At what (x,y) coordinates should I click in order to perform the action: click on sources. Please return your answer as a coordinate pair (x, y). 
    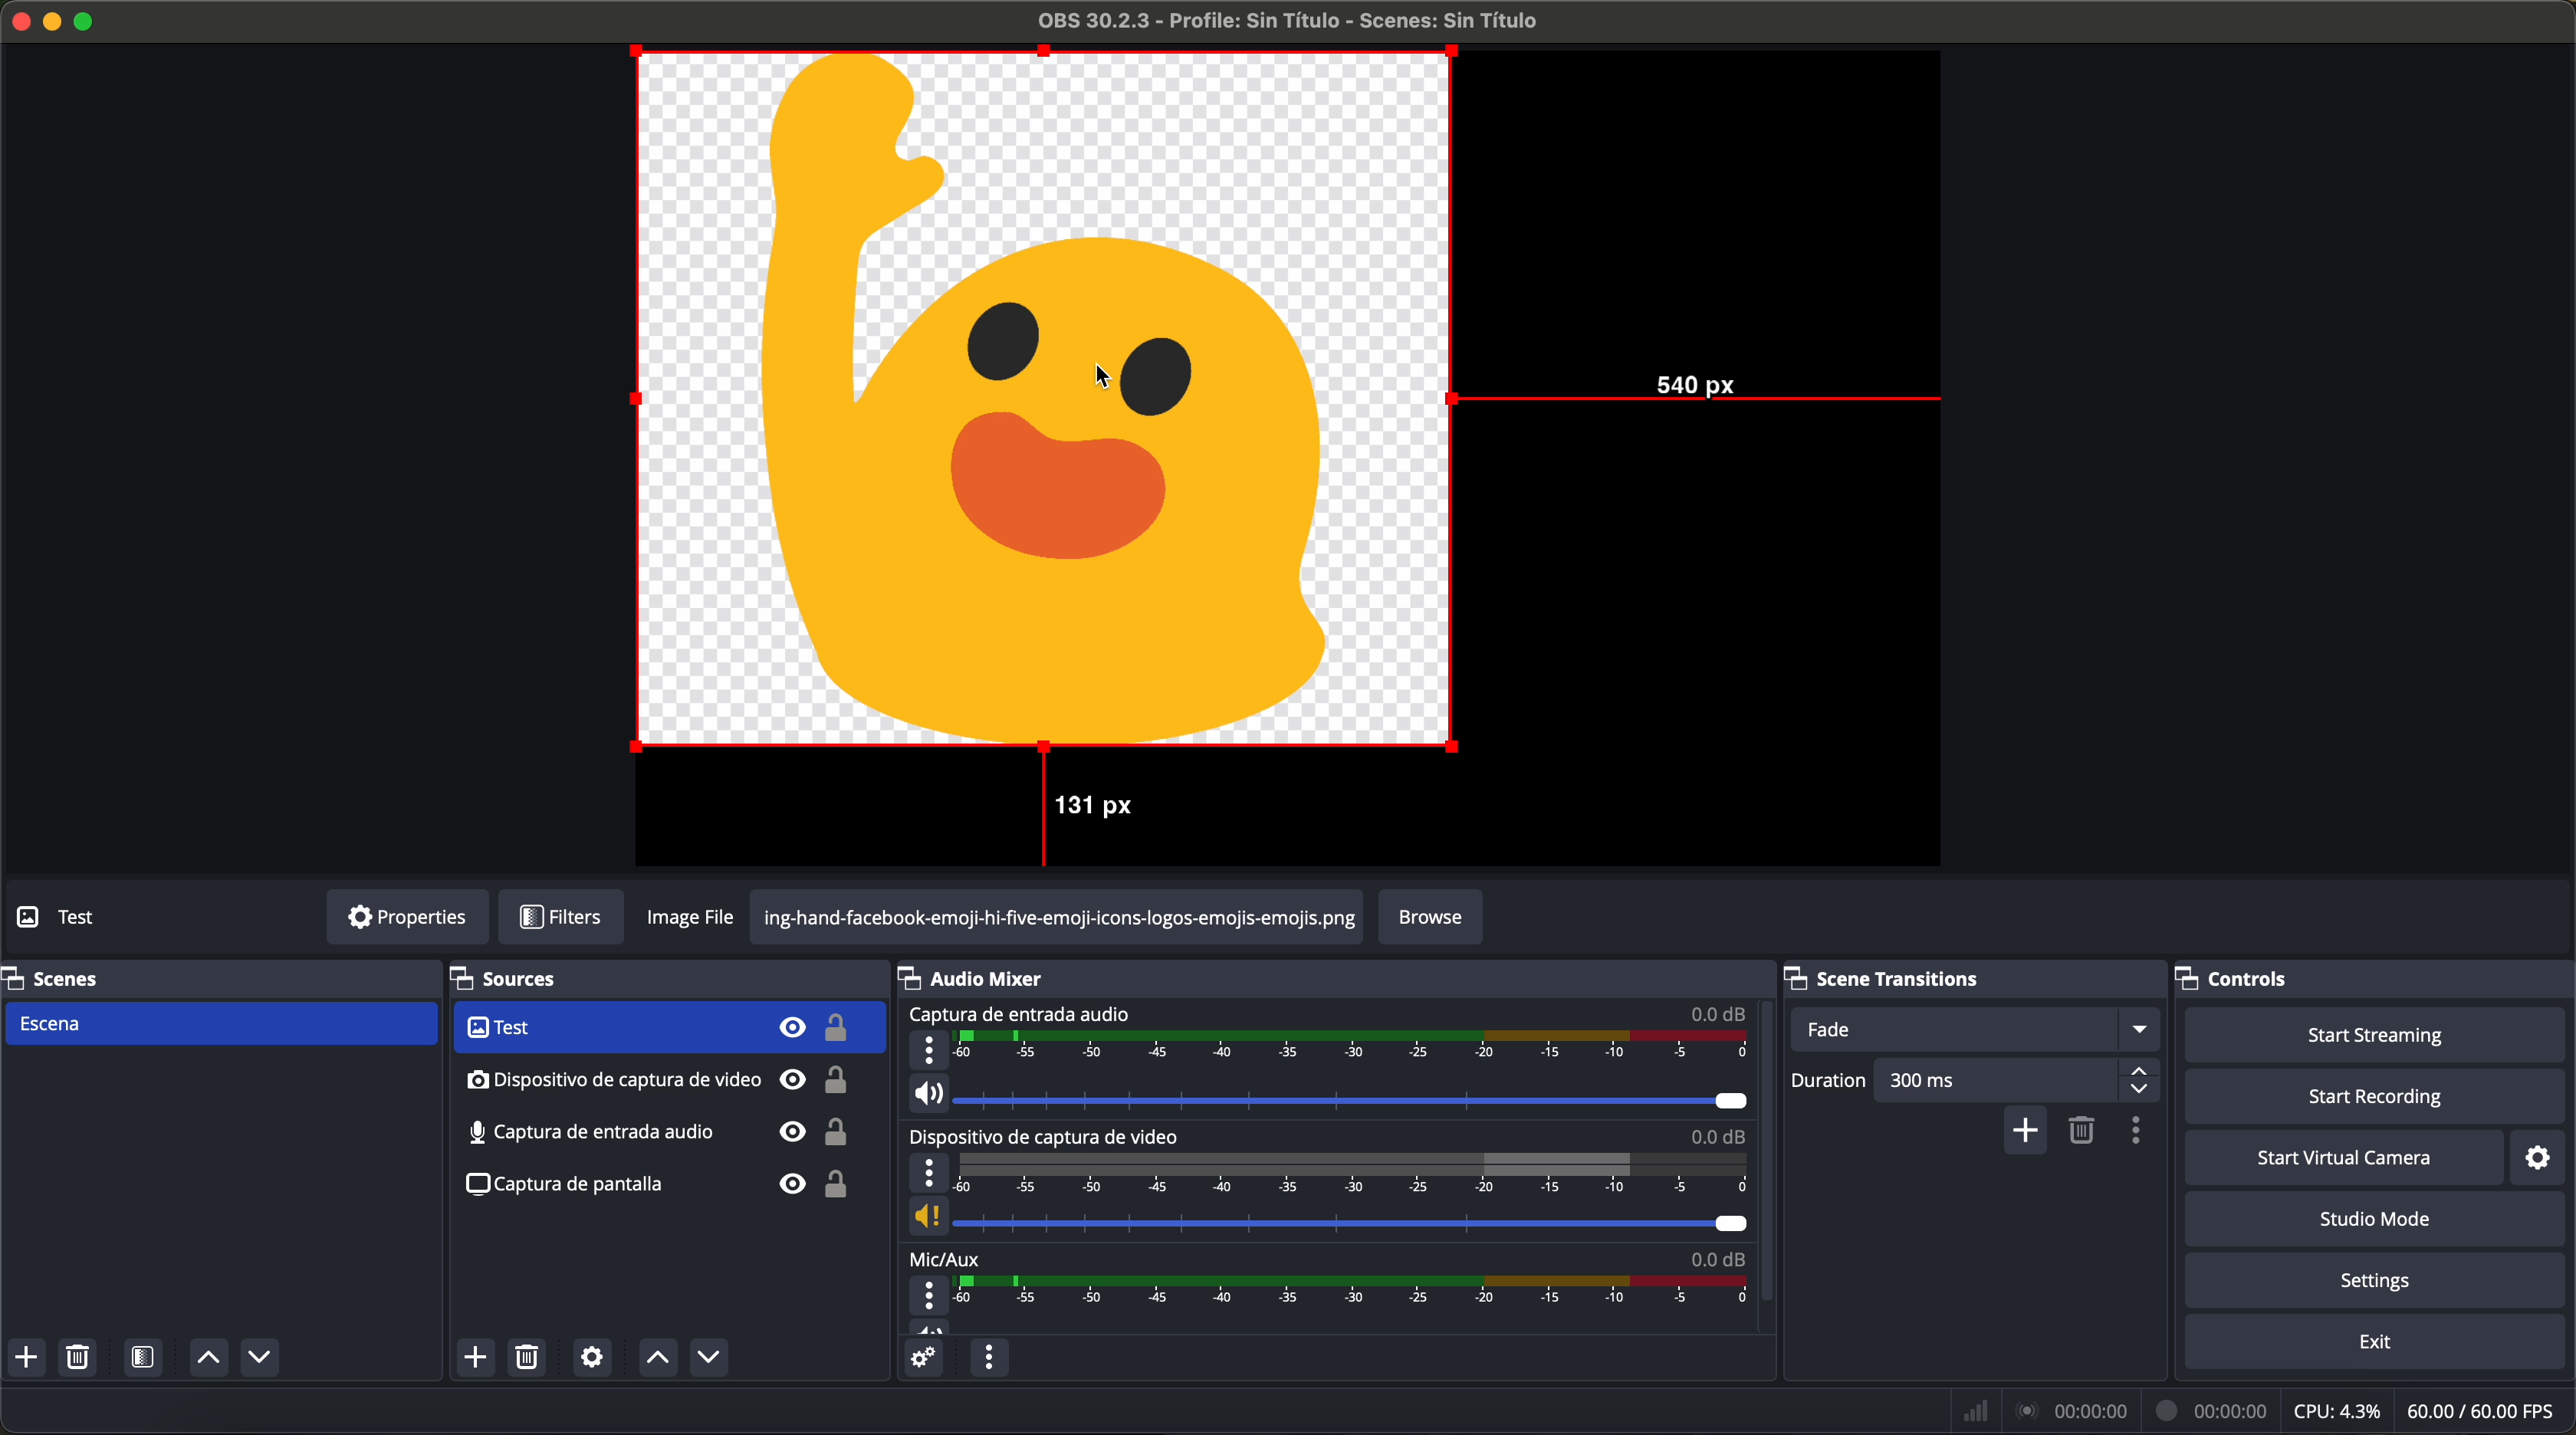
    Looking at the image, I should click on (530, 980).